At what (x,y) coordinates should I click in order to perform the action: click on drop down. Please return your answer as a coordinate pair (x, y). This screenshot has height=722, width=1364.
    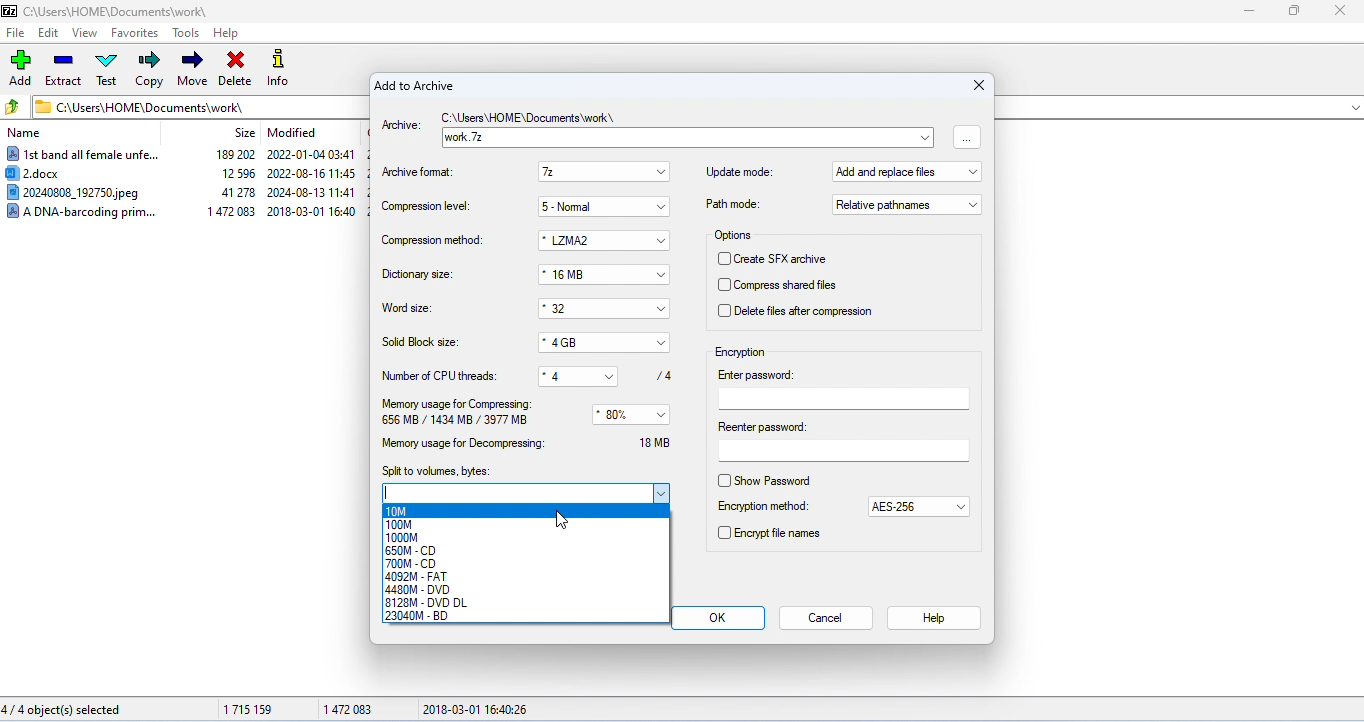
    Looking at the image, I should click on (962, 507).